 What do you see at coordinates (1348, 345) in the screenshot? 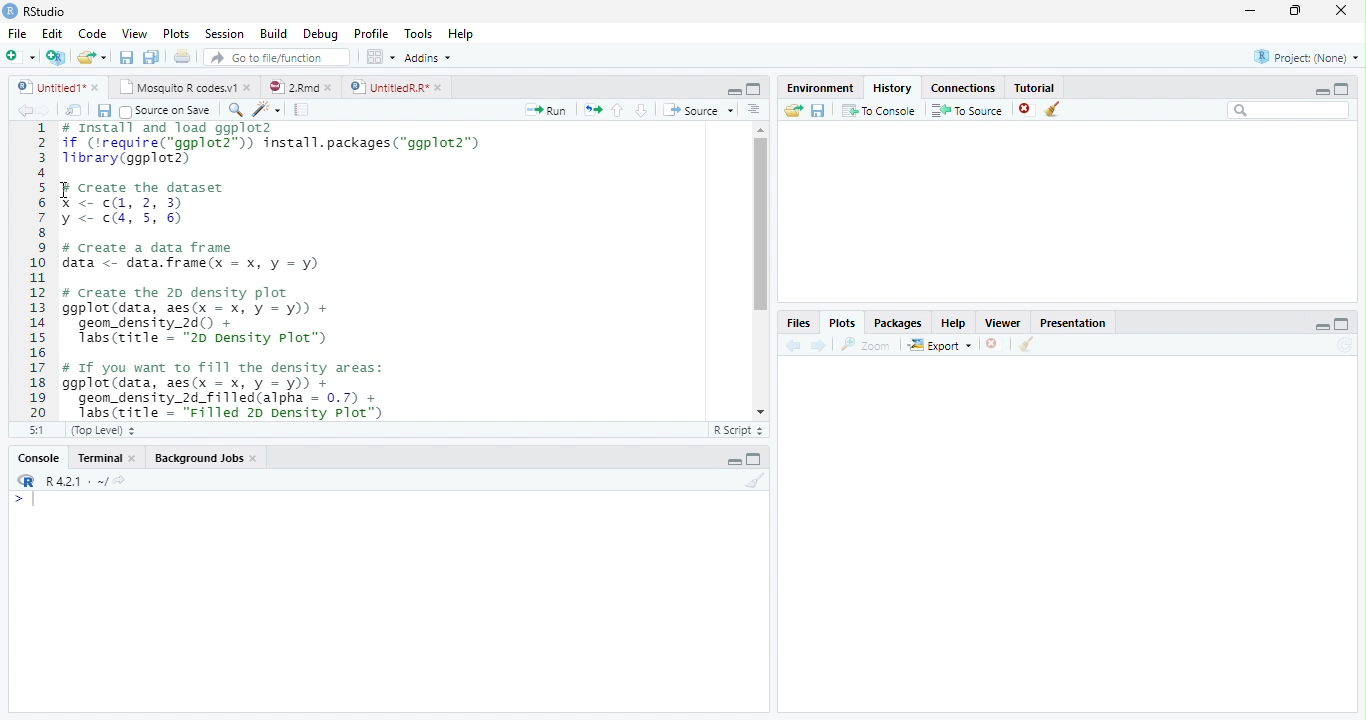
I see `Refresh` at bounding box center [1348, 345].